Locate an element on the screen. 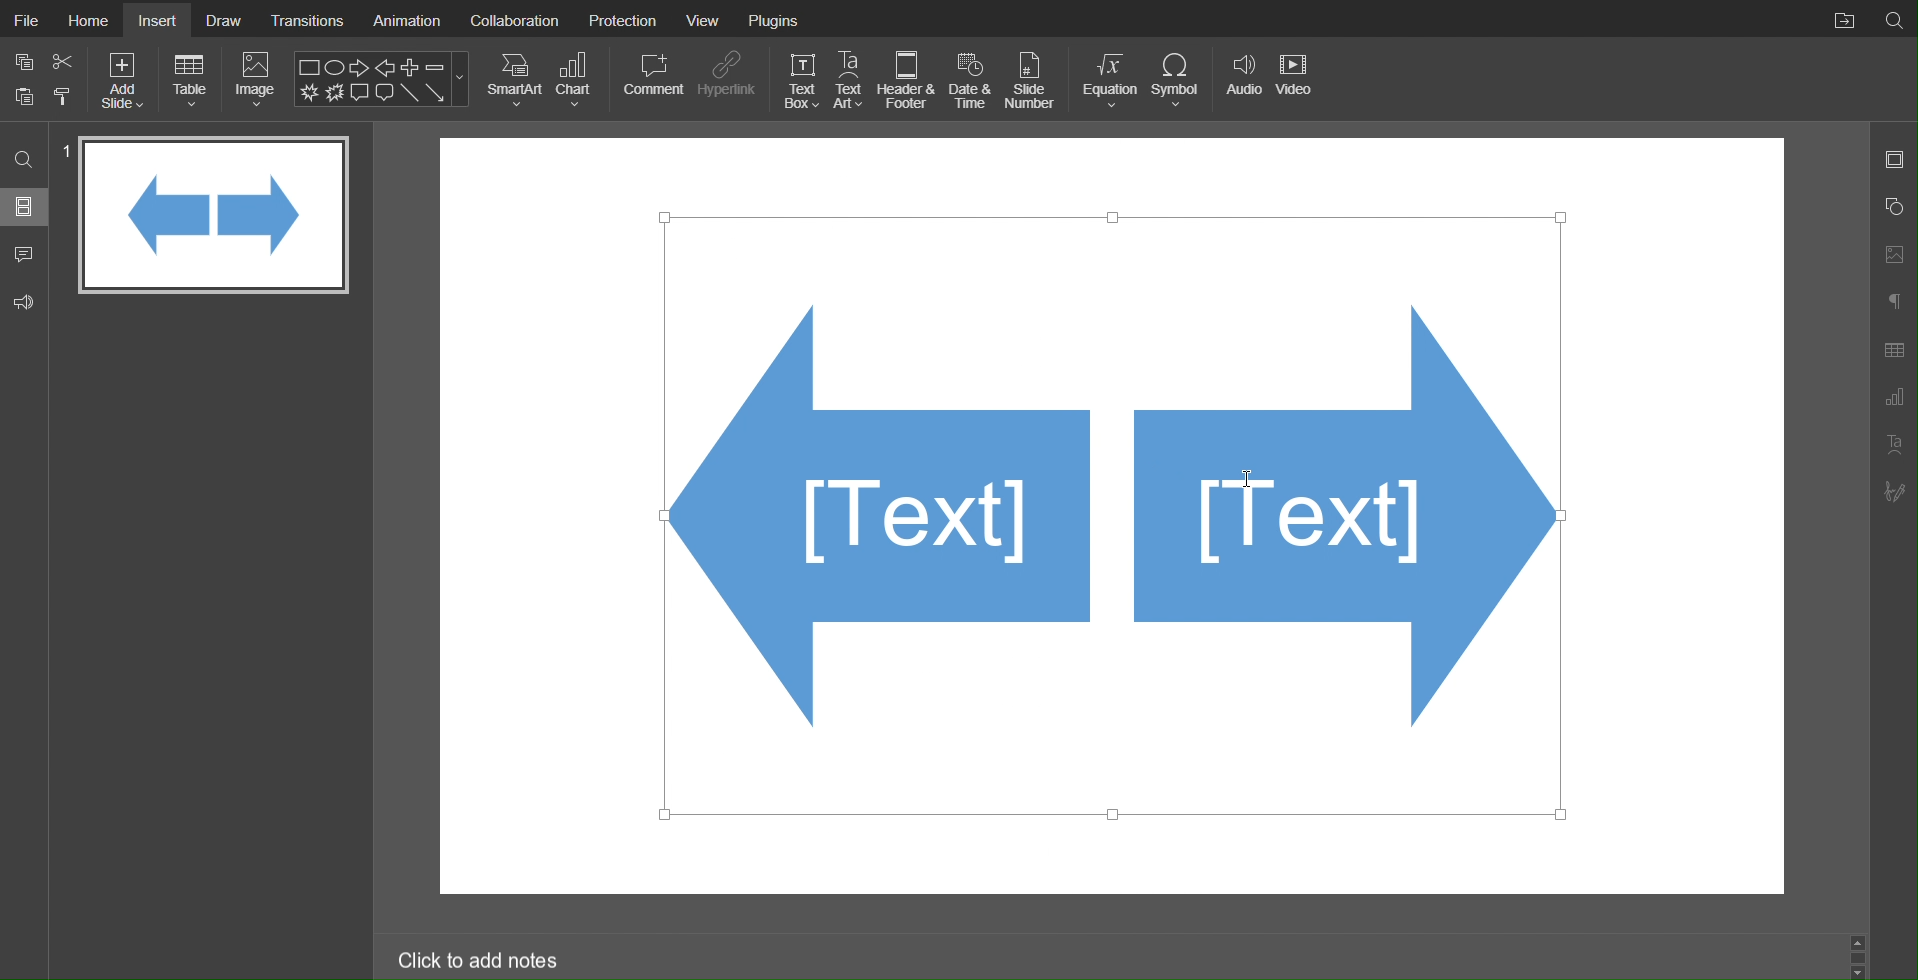  paste is located at coordinates (23, 98).